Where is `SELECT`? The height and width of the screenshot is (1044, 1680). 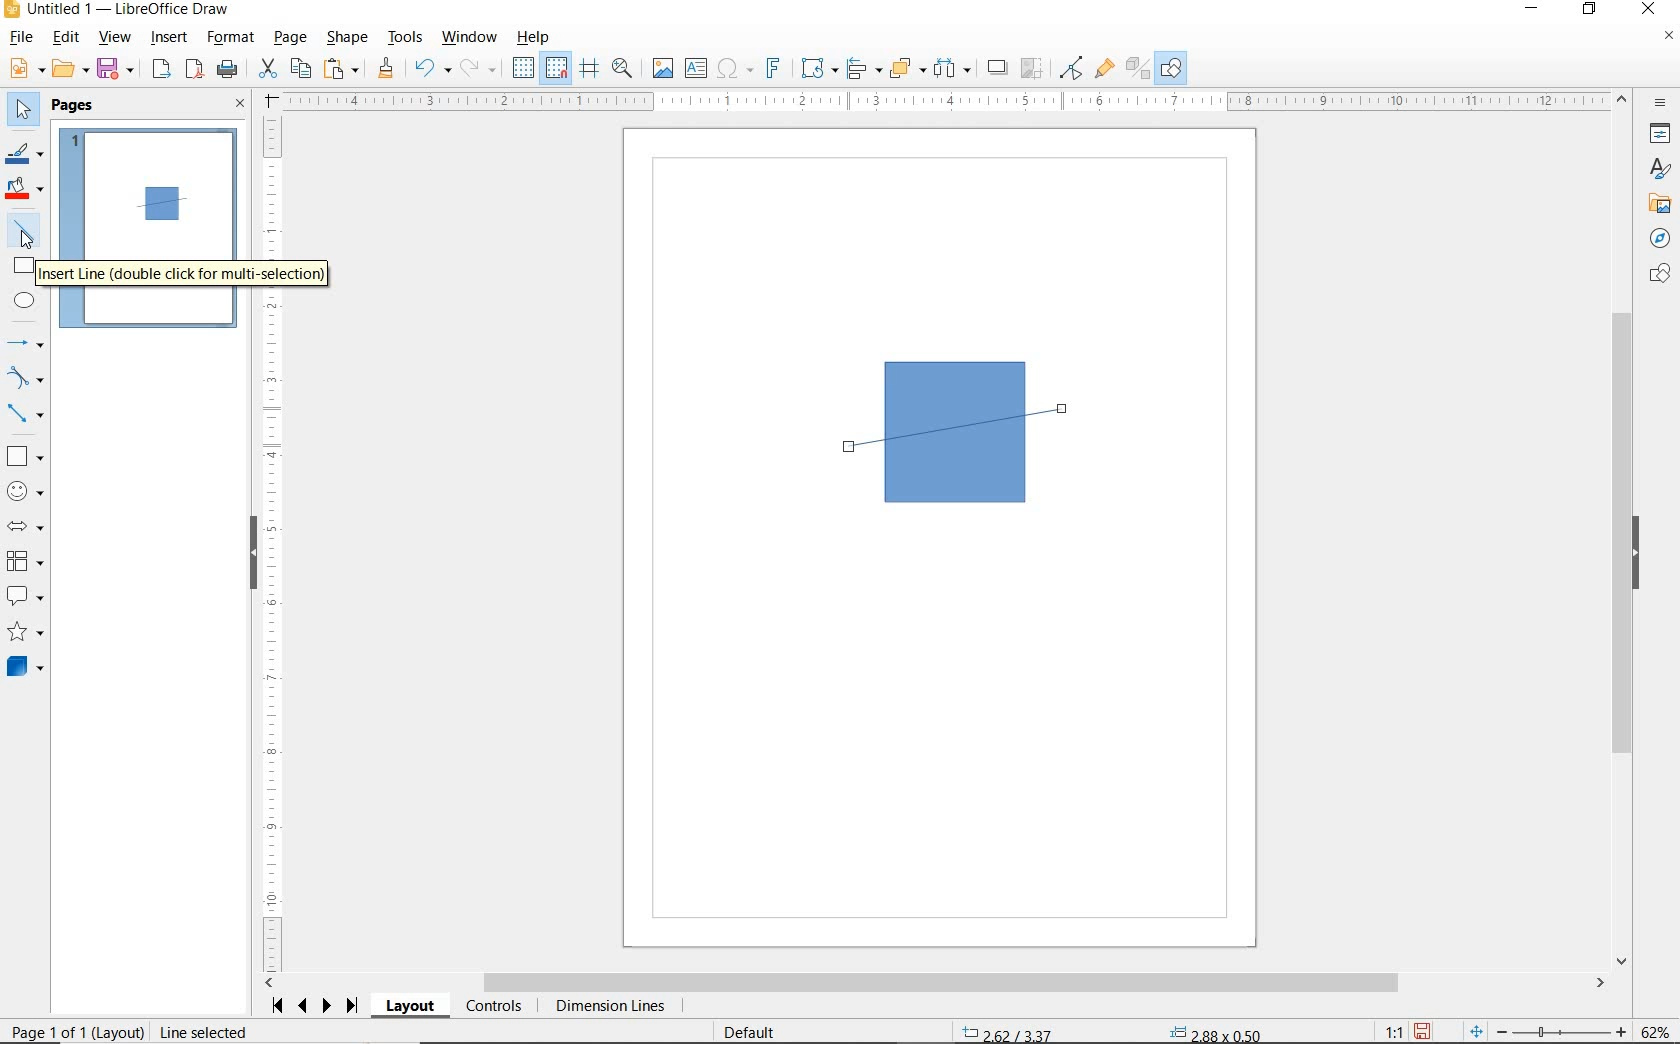 SELECT is located at coordinates (21, 113).